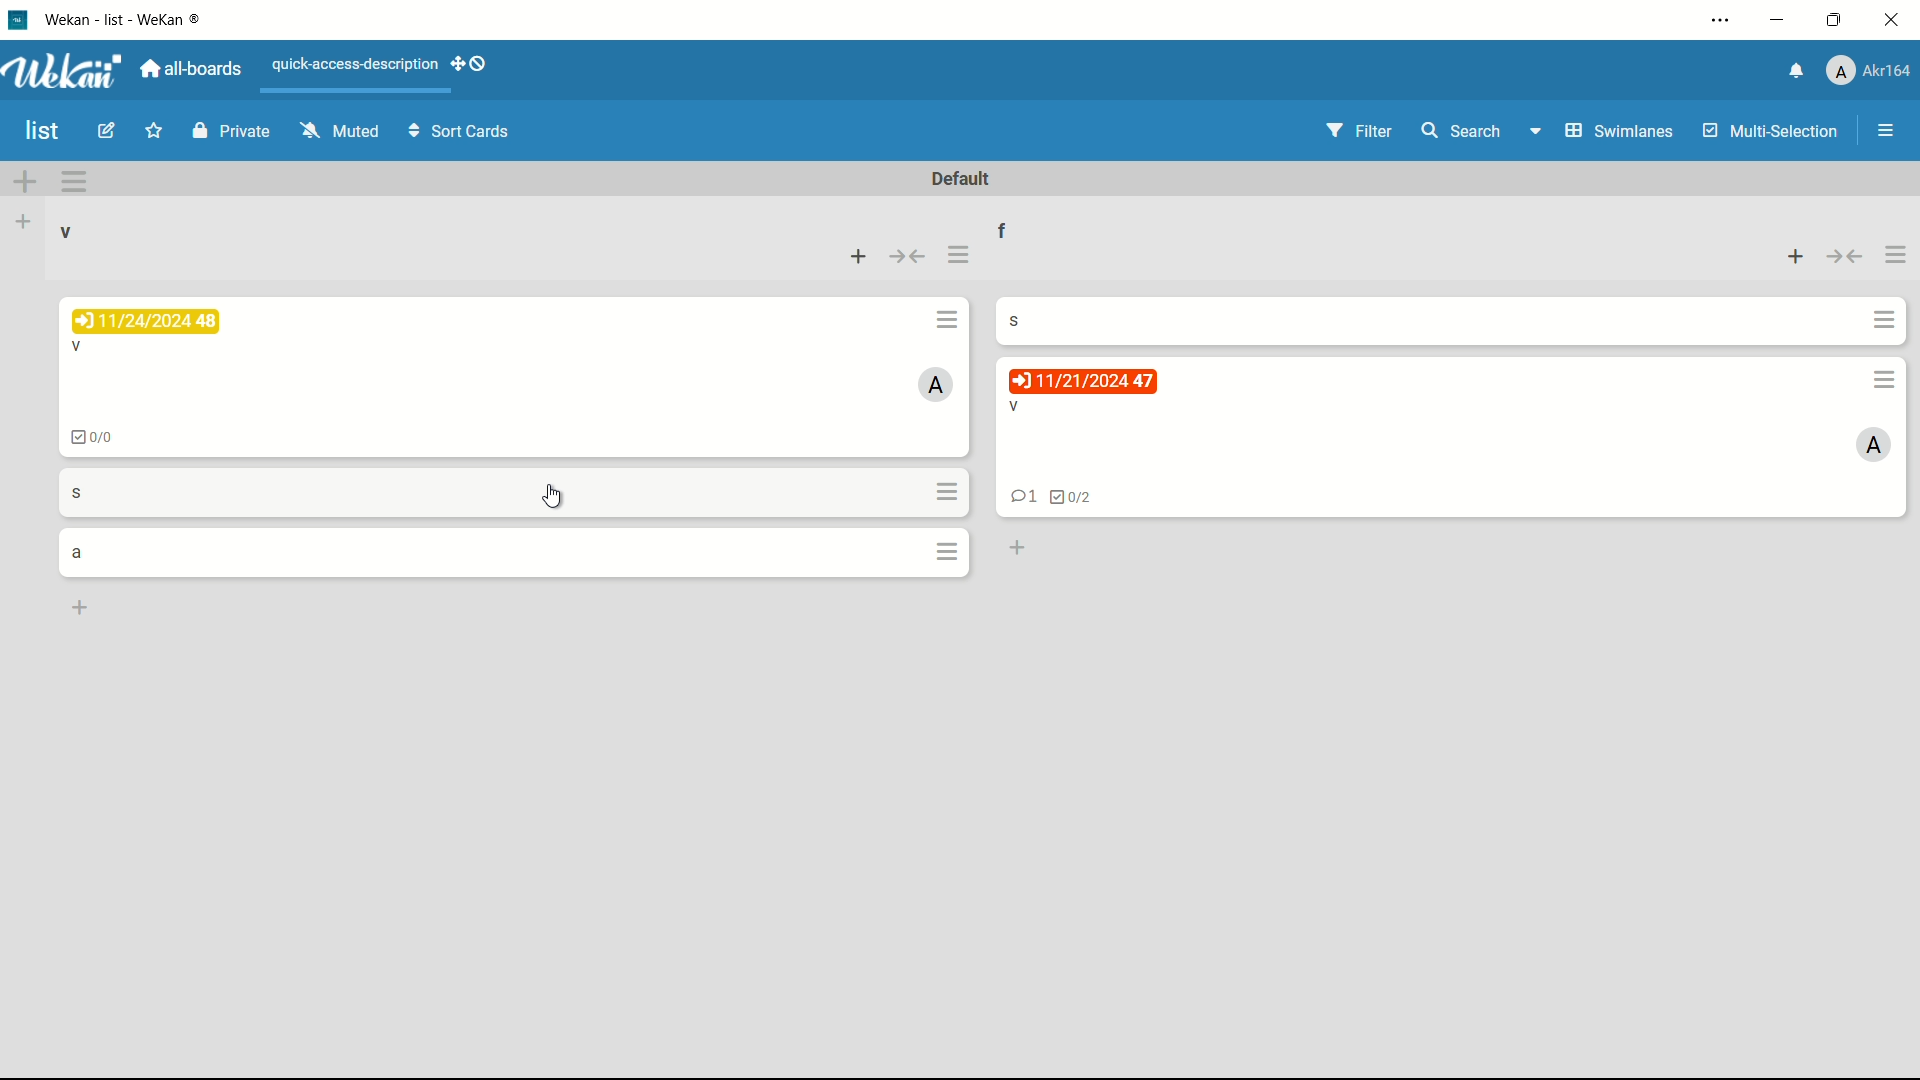 This screenshot has width=1920, height=1080. I want to click on close app, so click(1895, 22).